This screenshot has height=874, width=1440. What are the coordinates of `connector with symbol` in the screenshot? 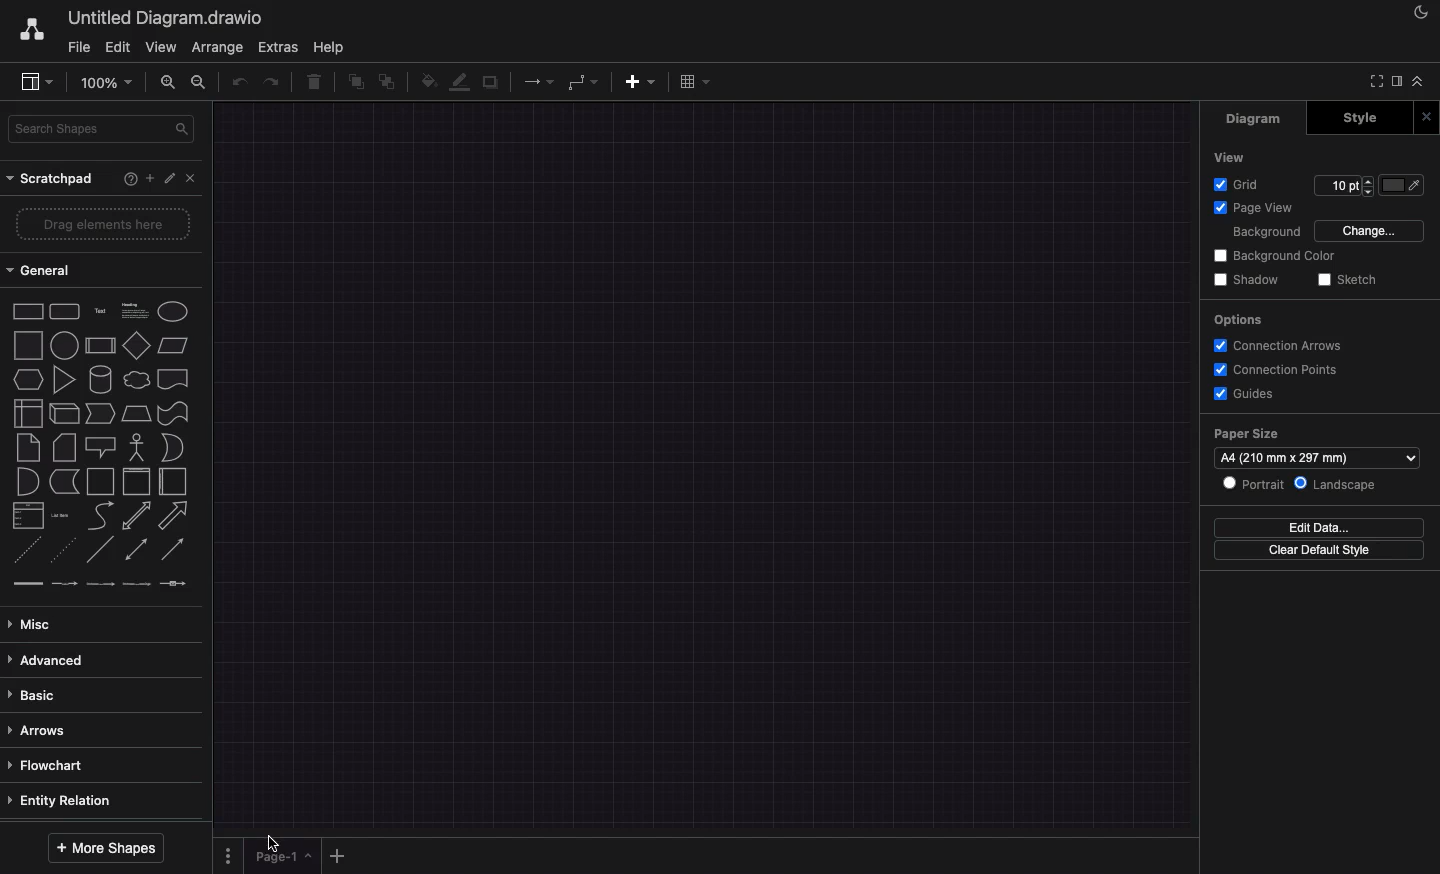 It's located at (174, 582).